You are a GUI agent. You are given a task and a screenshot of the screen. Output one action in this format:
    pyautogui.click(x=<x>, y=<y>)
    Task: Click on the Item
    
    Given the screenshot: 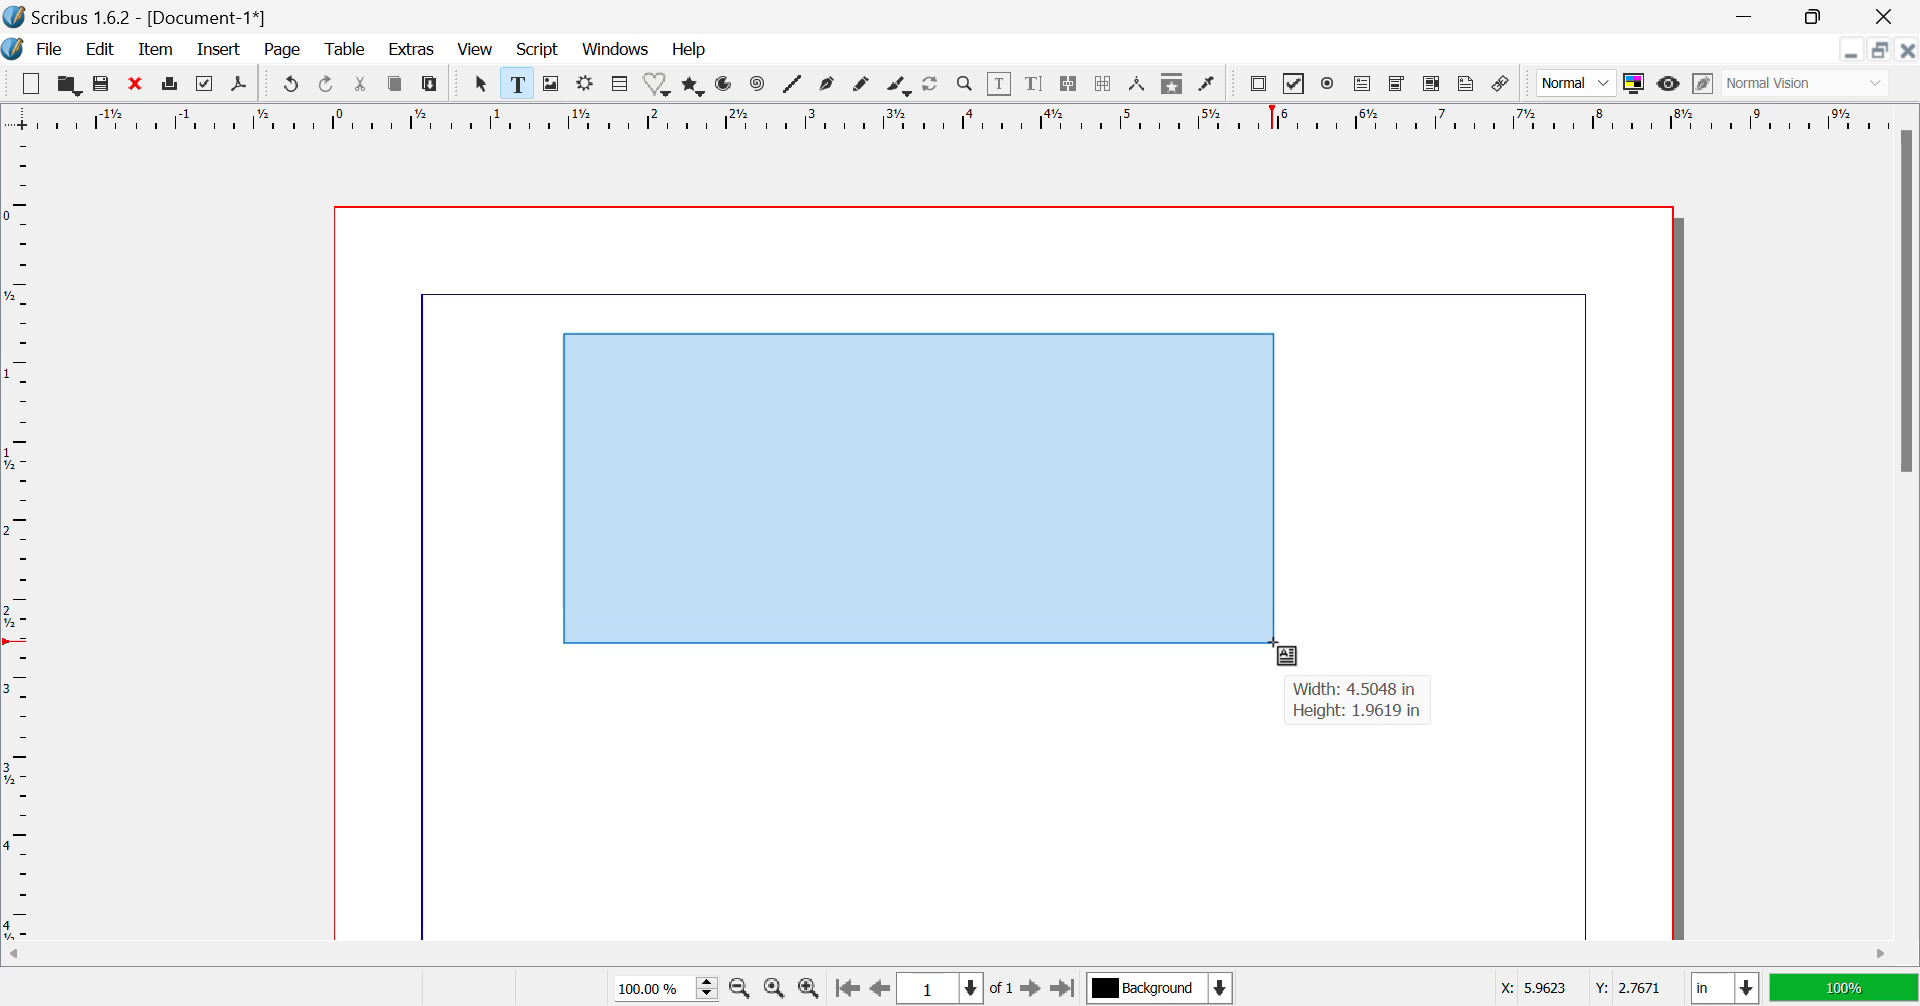 What is the action you would take?
    pyautogui.click(x=156, y=52)
    